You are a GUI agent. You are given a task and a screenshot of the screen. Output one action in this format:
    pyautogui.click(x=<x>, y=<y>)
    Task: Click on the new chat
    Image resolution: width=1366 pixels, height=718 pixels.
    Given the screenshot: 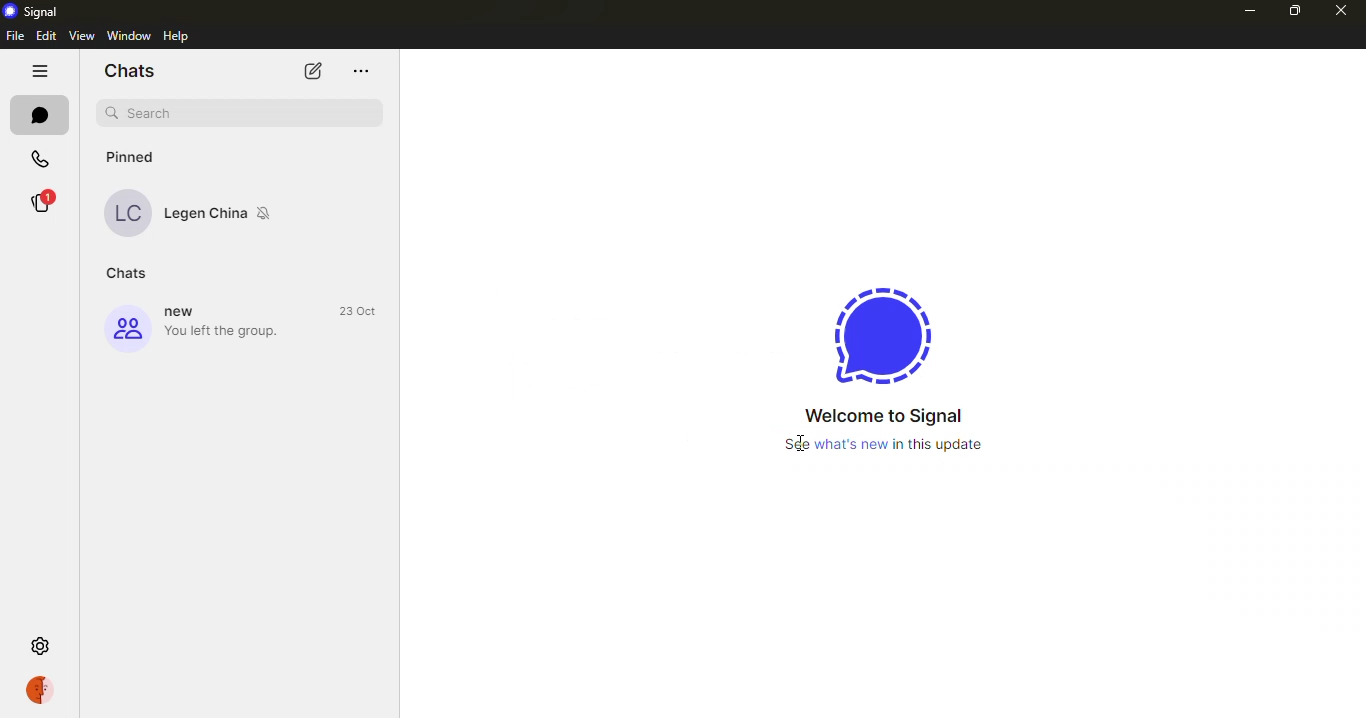 What is the action you would take?
    pyautogui.click(x=313, y=72)
    